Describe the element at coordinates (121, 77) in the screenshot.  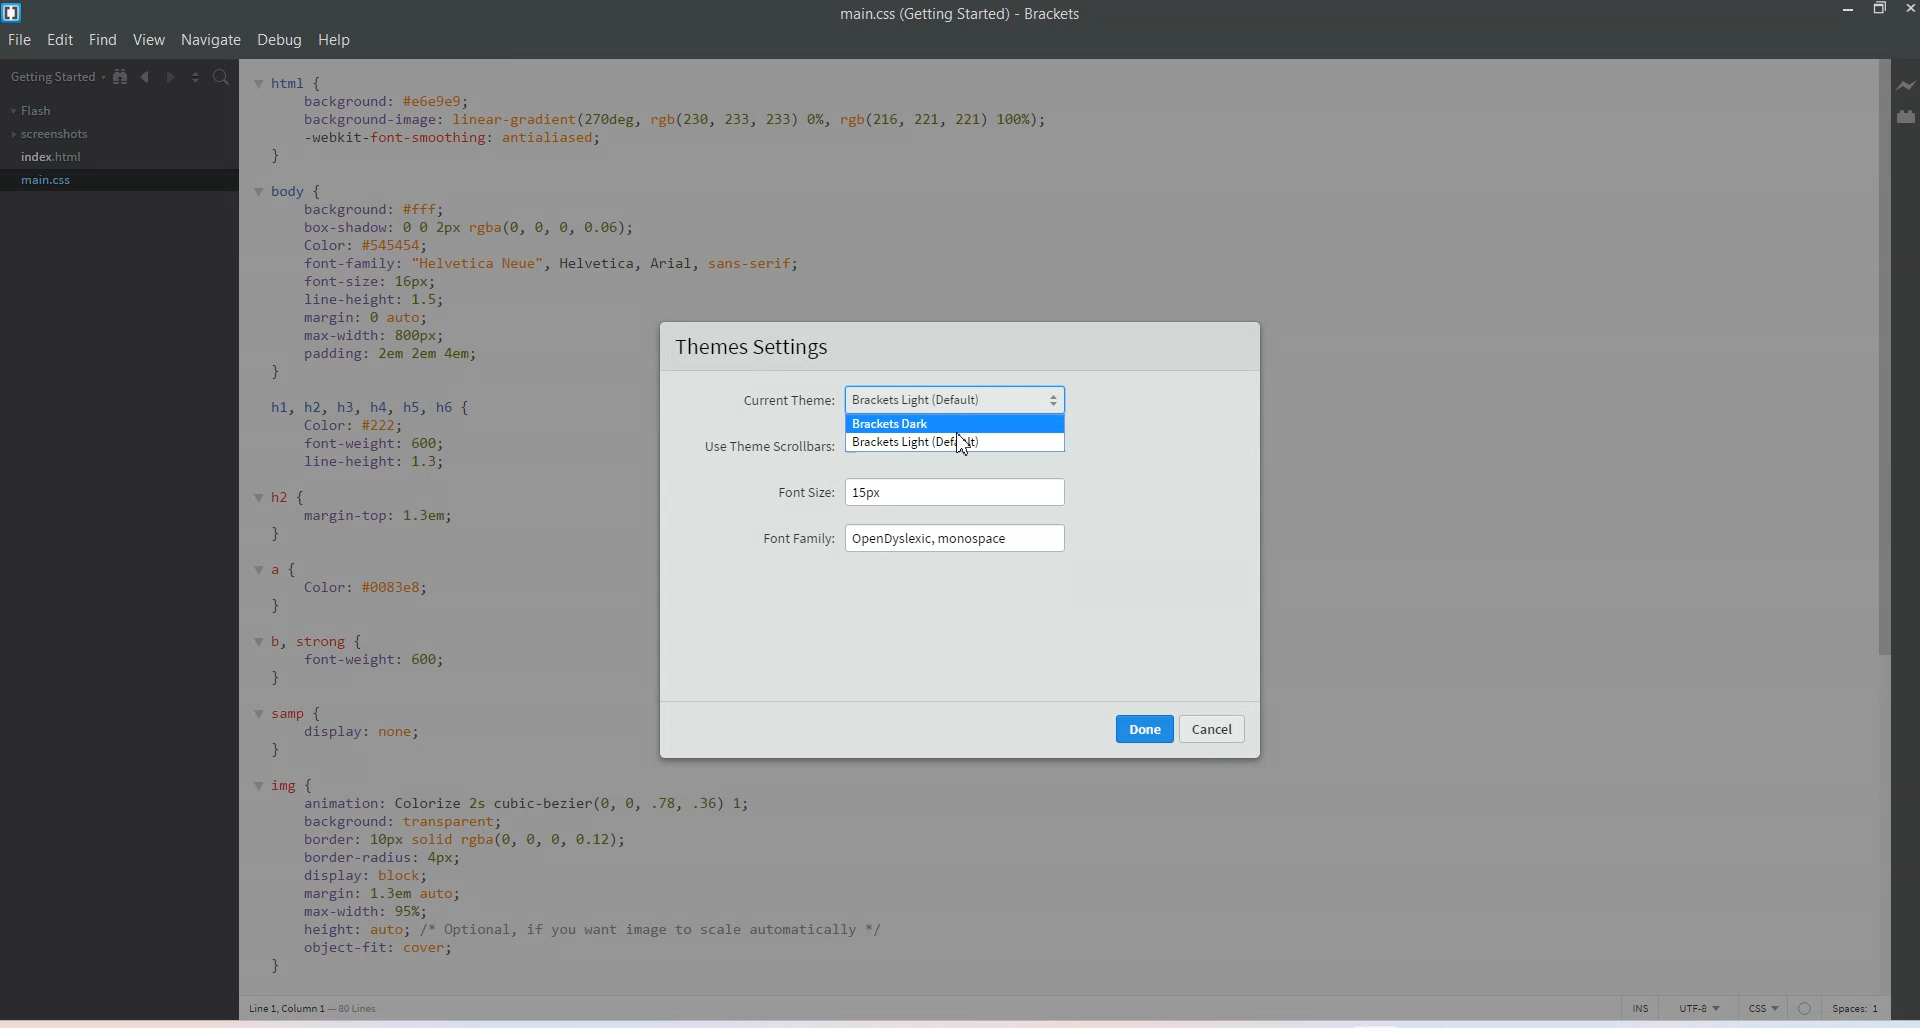
I see `Show in file tree` at that location.